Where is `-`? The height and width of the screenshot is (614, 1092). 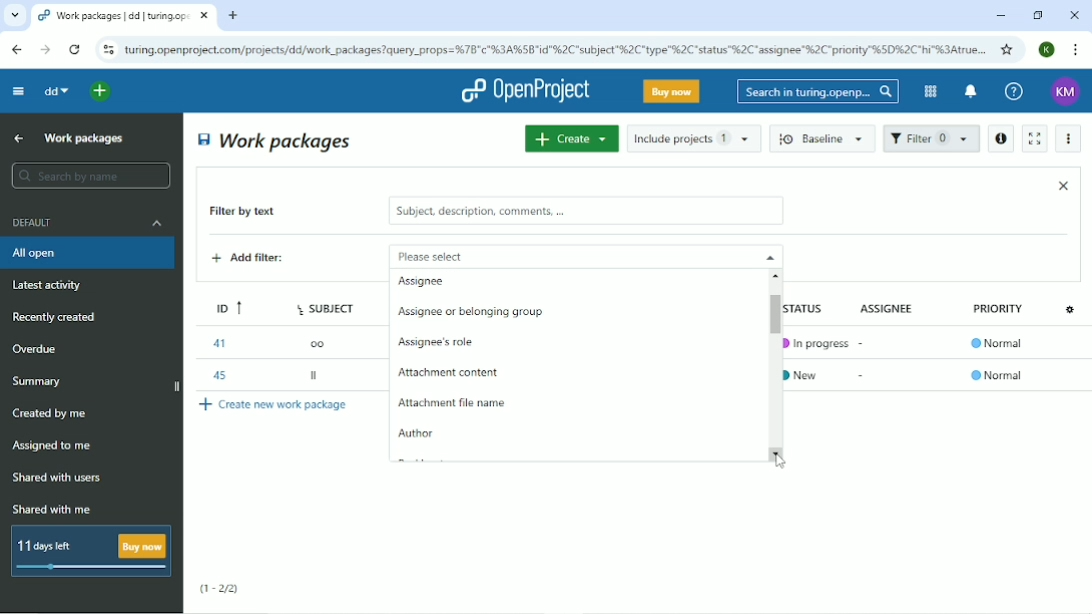 - is located at coordinates (864, 340).